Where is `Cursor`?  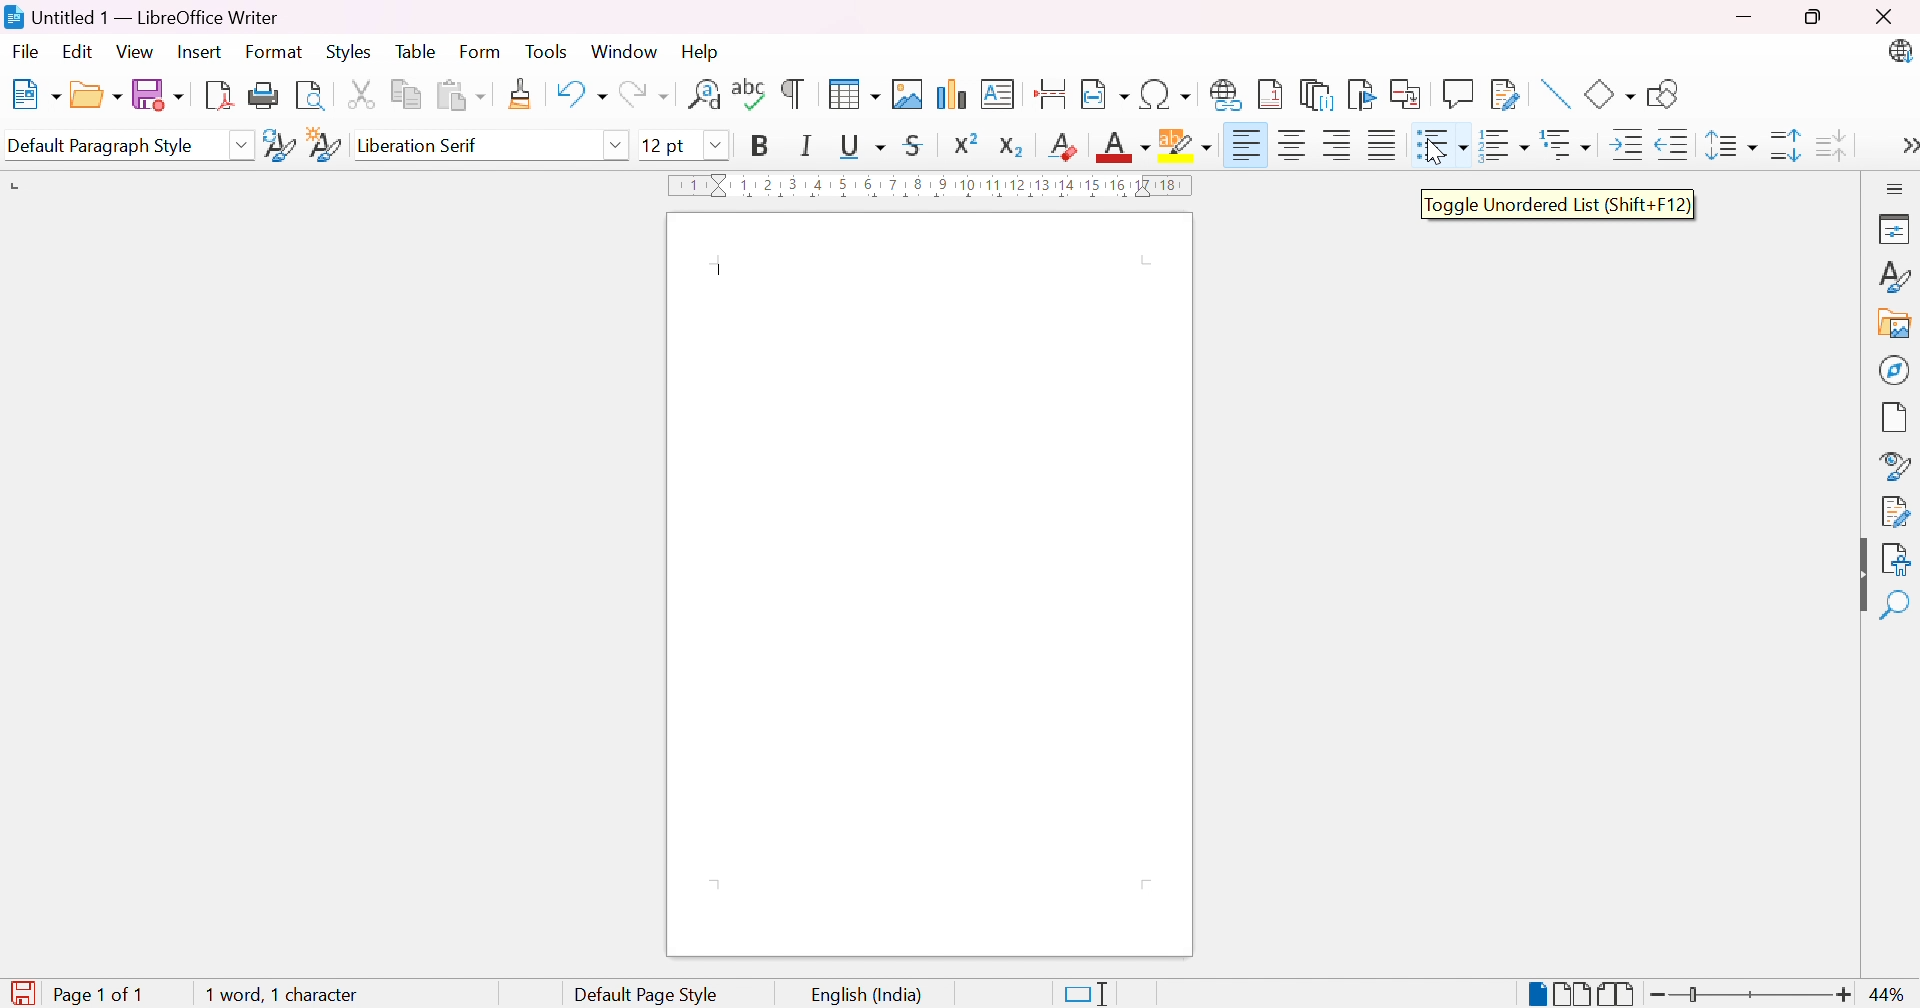 Cursor is located at coordinates (1435, 152).